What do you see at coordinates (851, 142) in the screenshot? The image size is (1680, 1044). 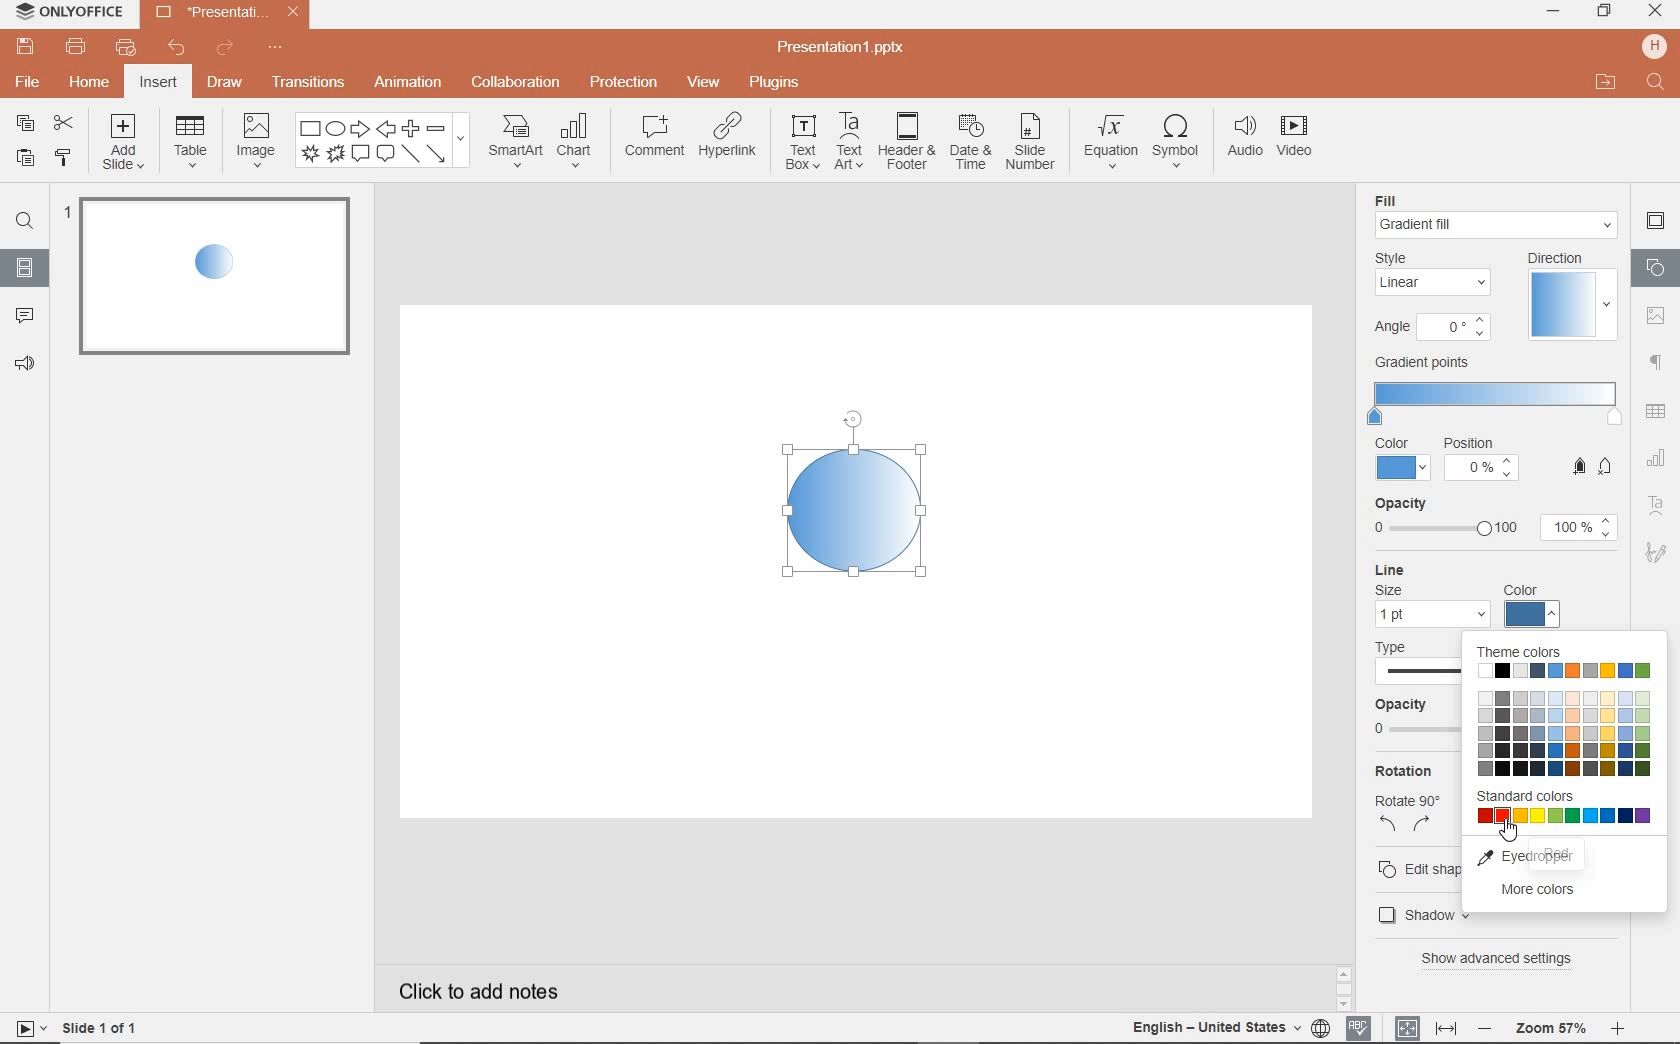 I see `text art` at bounding box center [851, 142].